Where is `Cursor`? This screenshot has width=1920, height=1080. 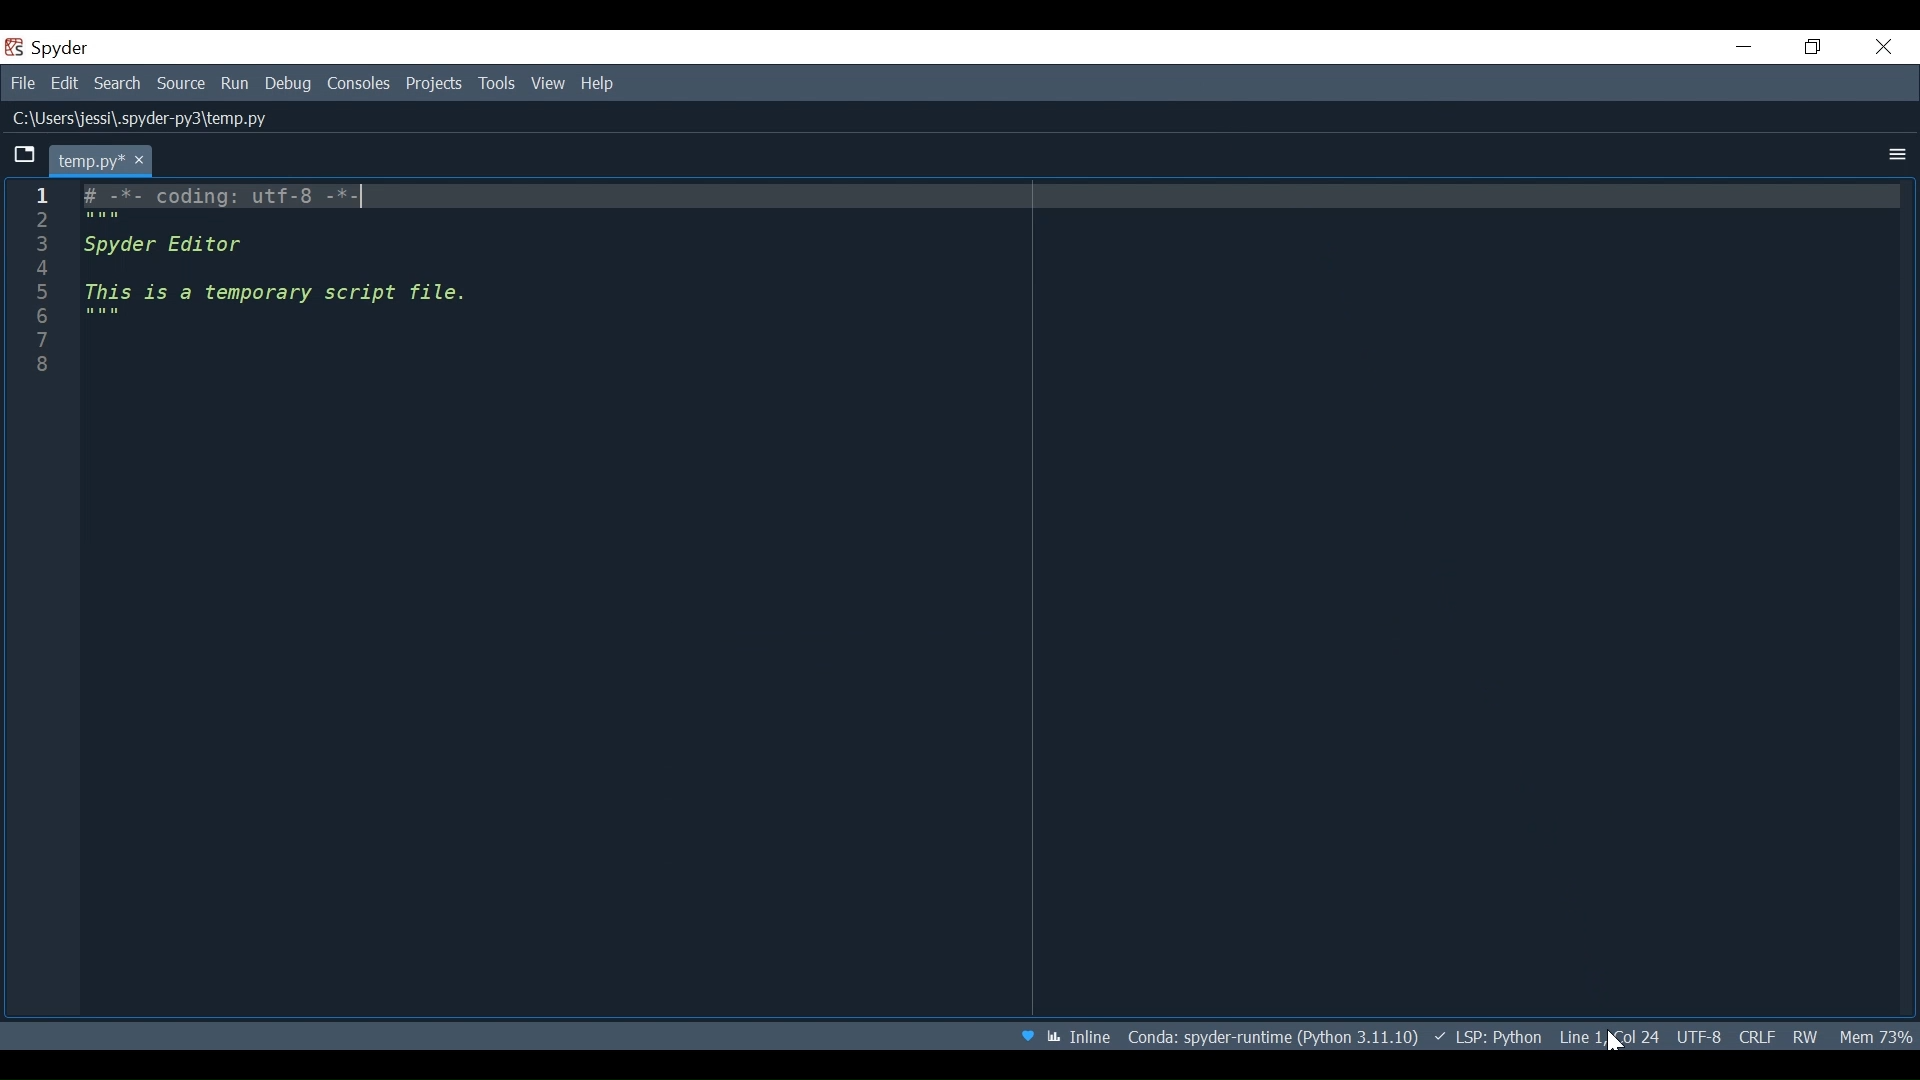
Cursor is located at coordinates (1612, 1039).